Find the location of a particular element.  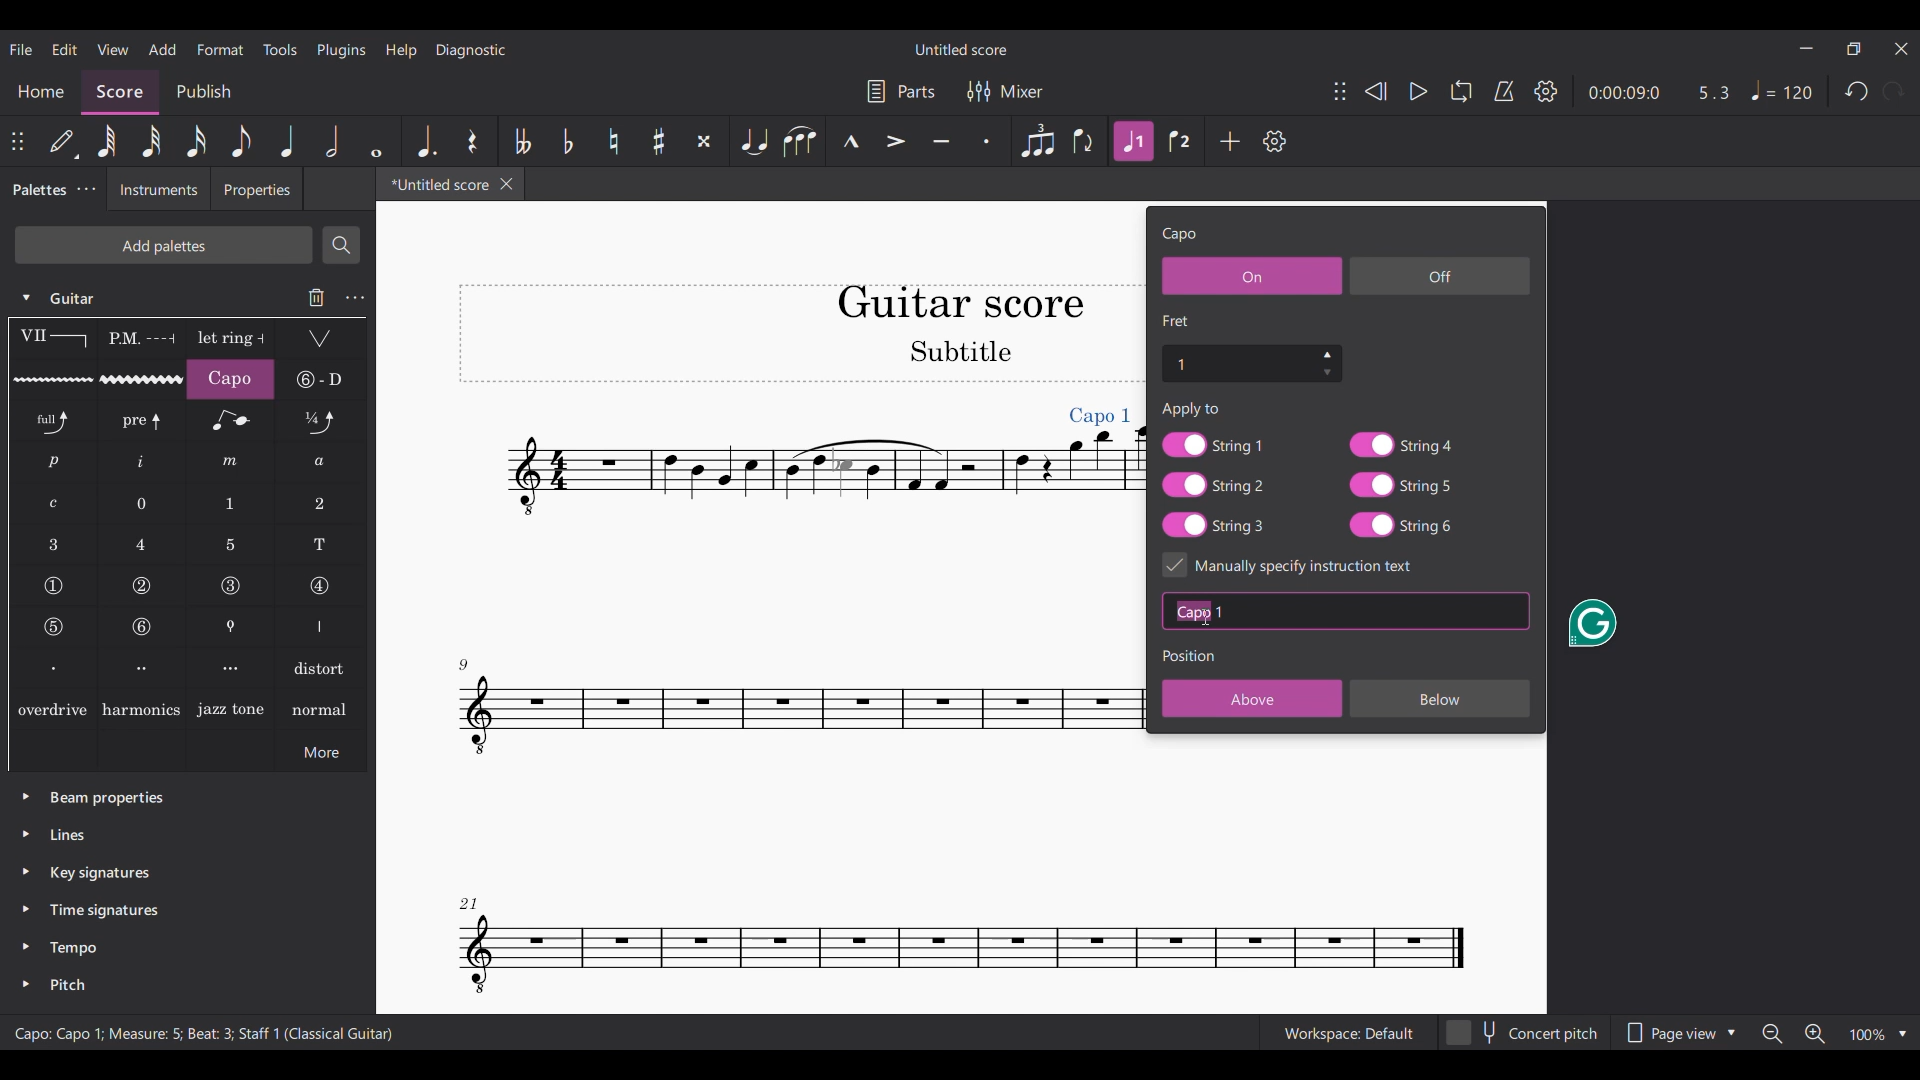

Let ring is located at coordinates (231, 339).